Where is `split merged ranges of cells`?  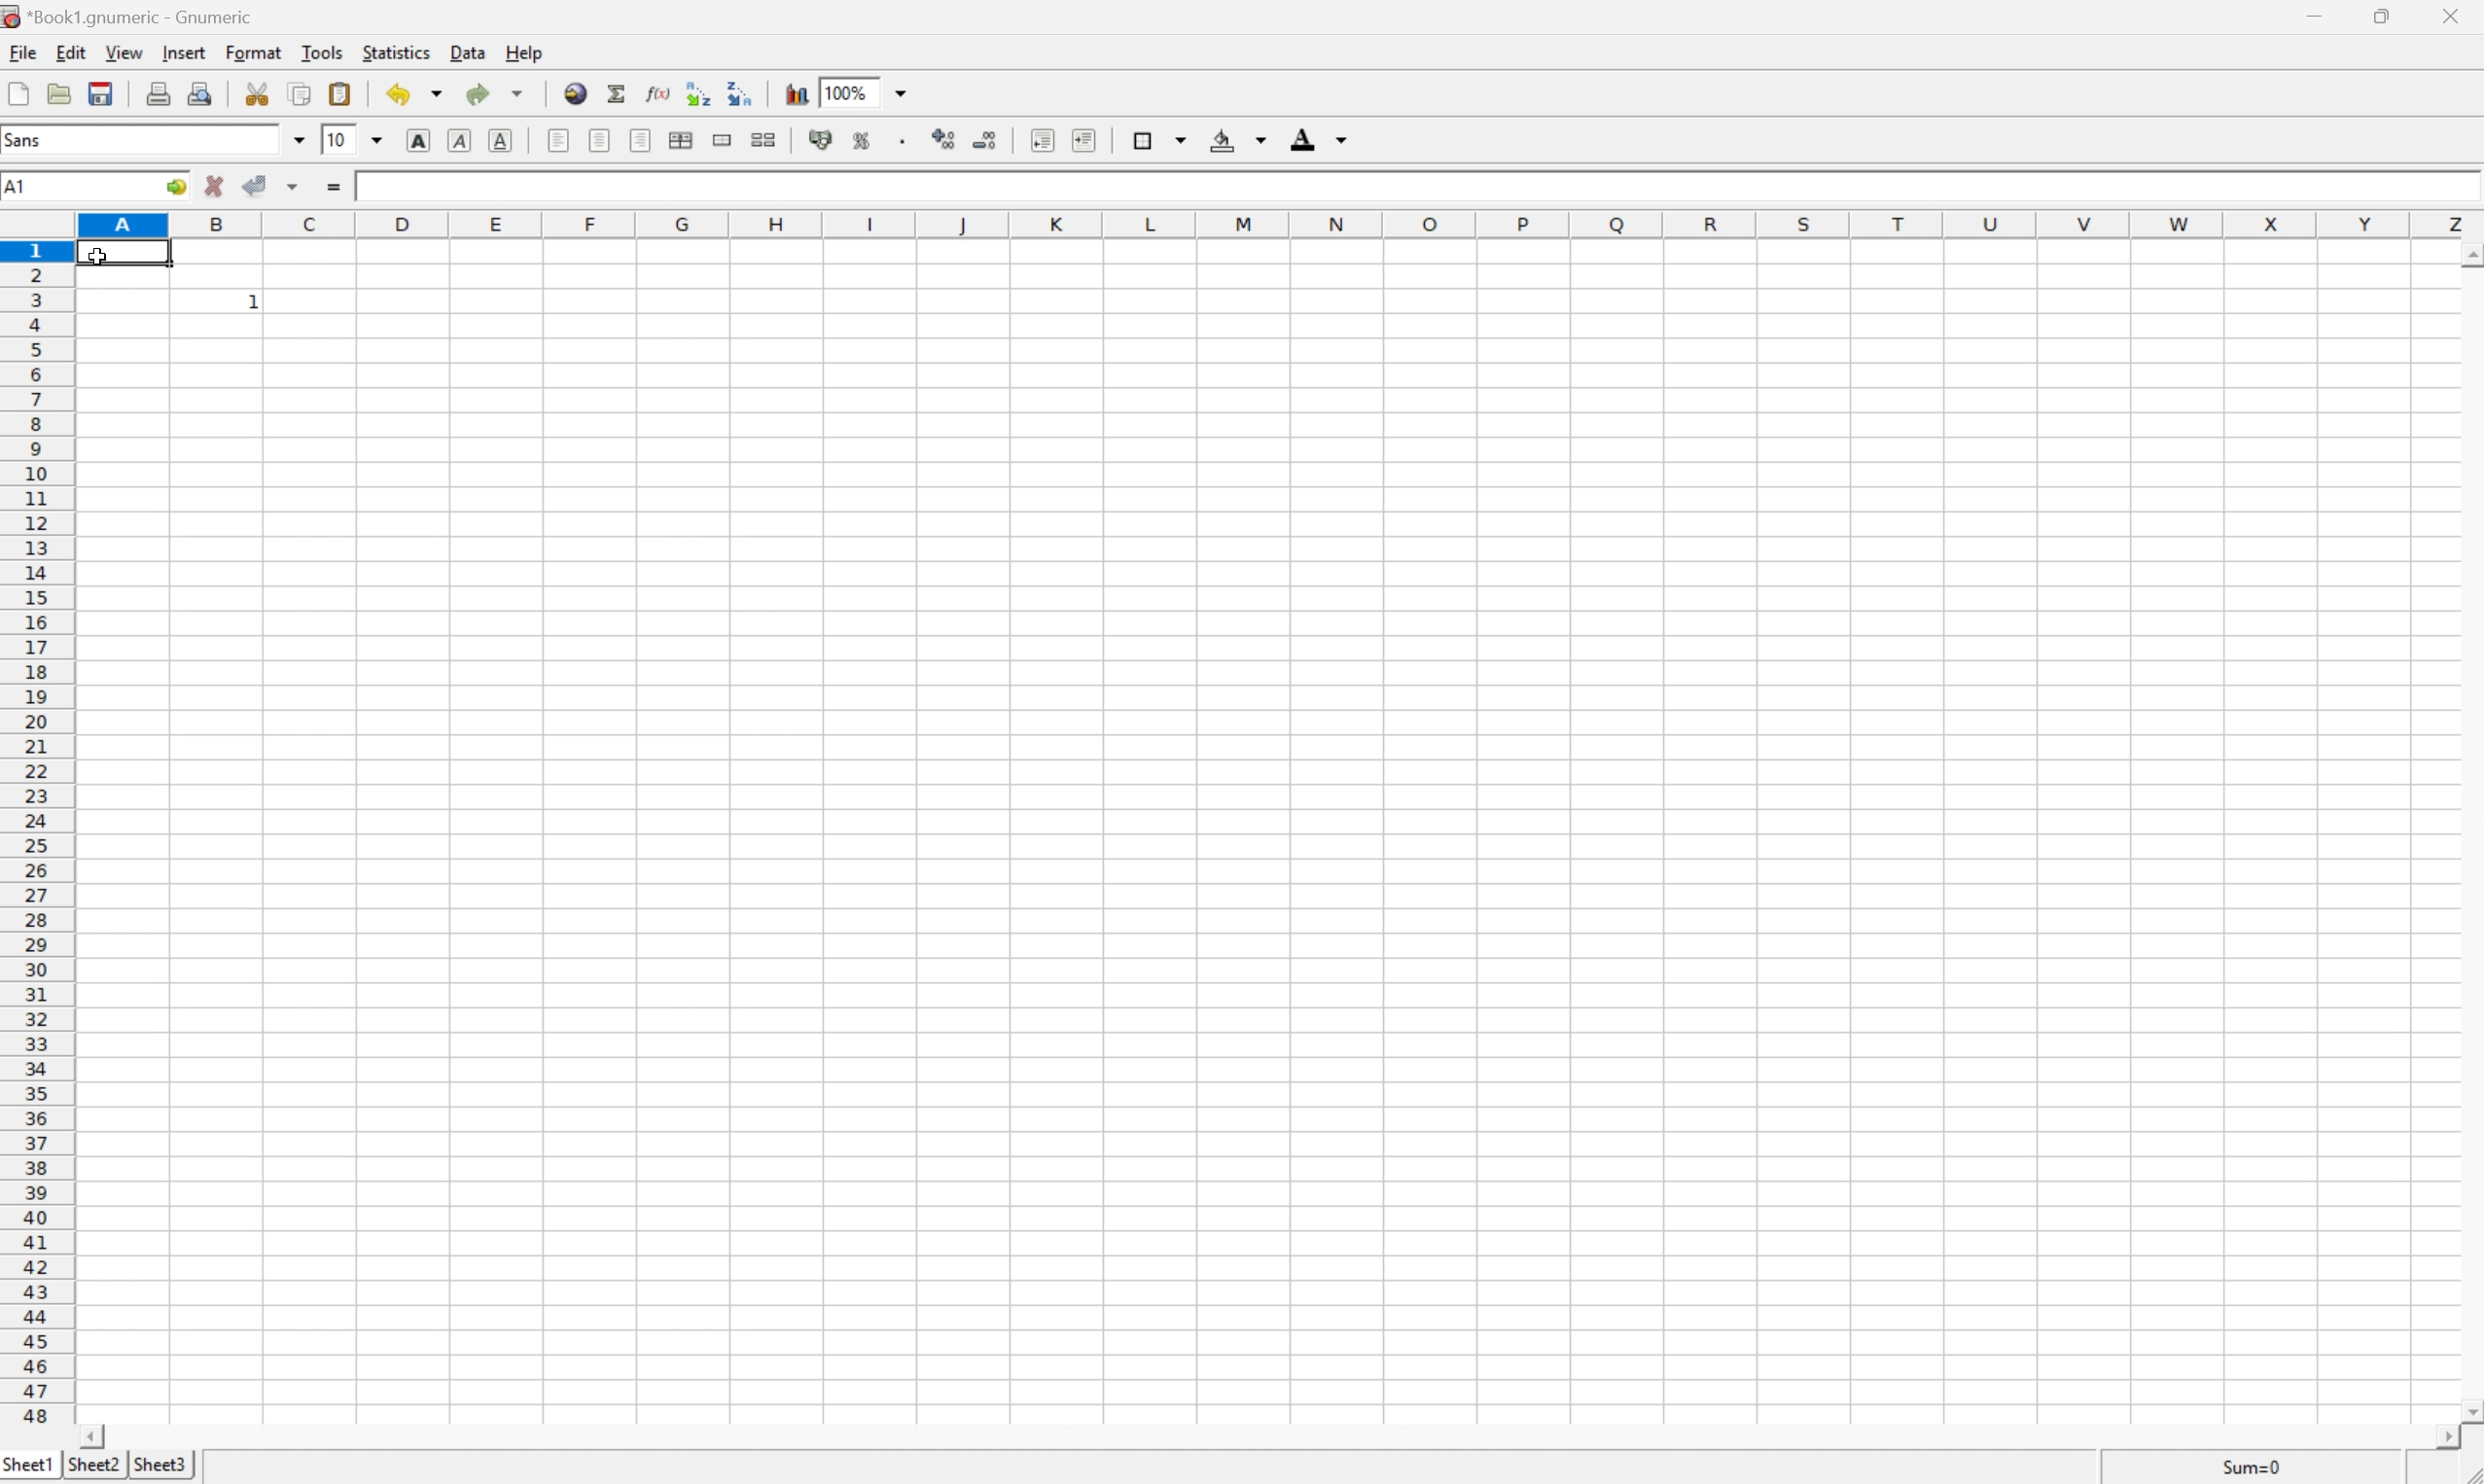
split merged ranges of cells is located at coordinates (767, 137).